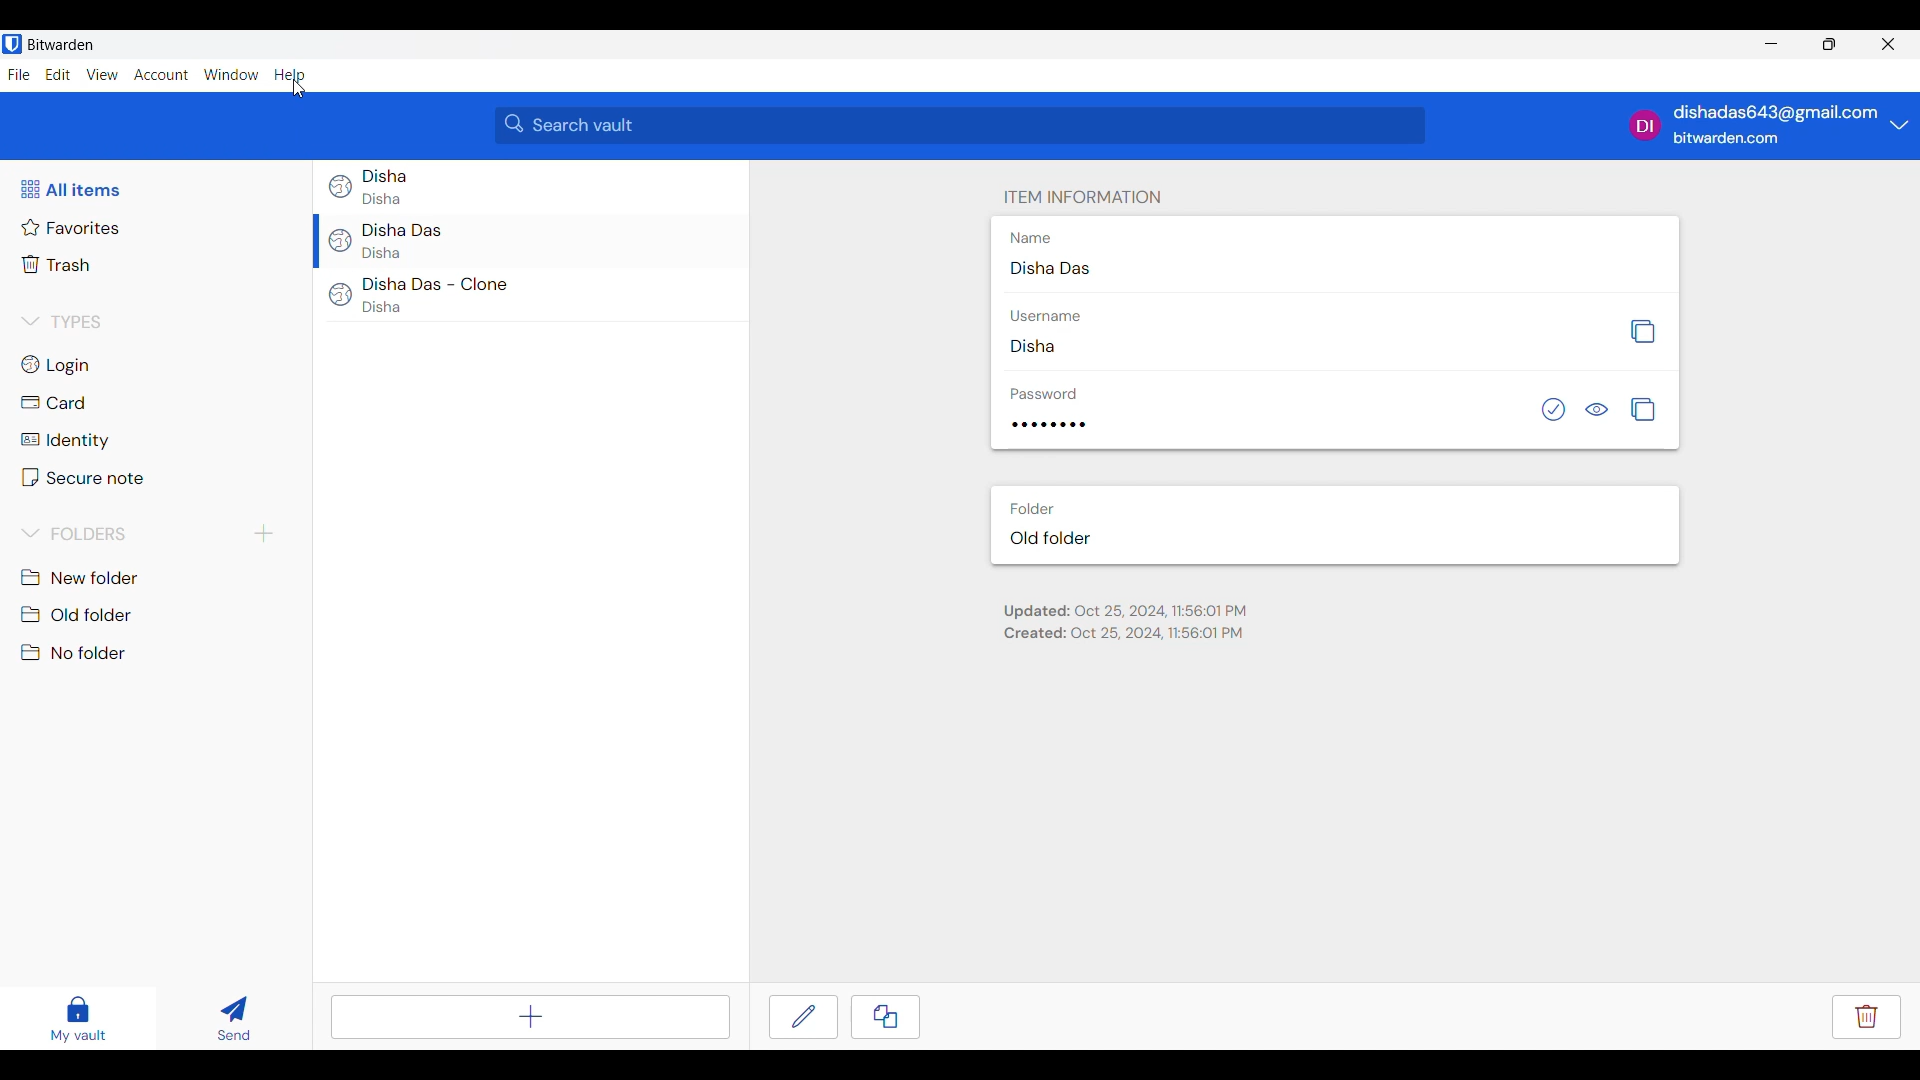  I want to click on Item information, so click(1083, 197).